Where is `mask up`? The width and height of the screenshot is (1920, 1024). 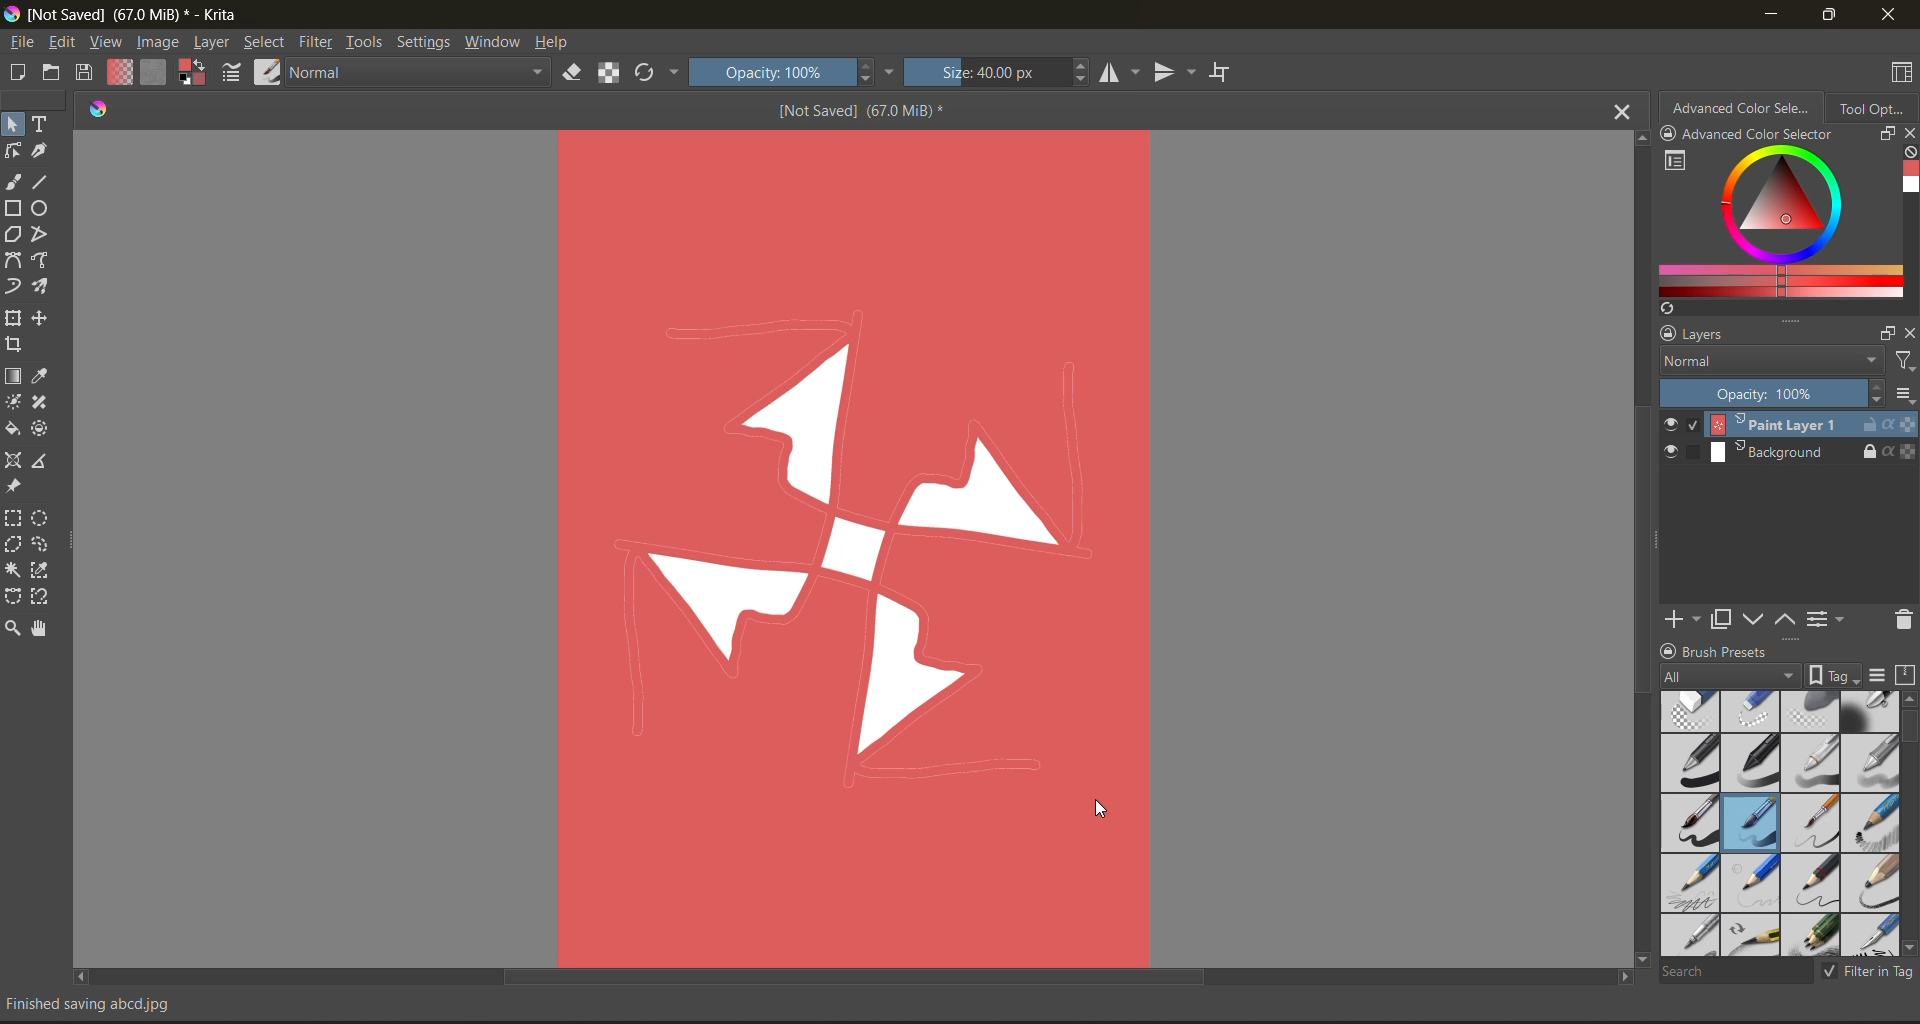 mask up is located at coordinates (1788, 617).